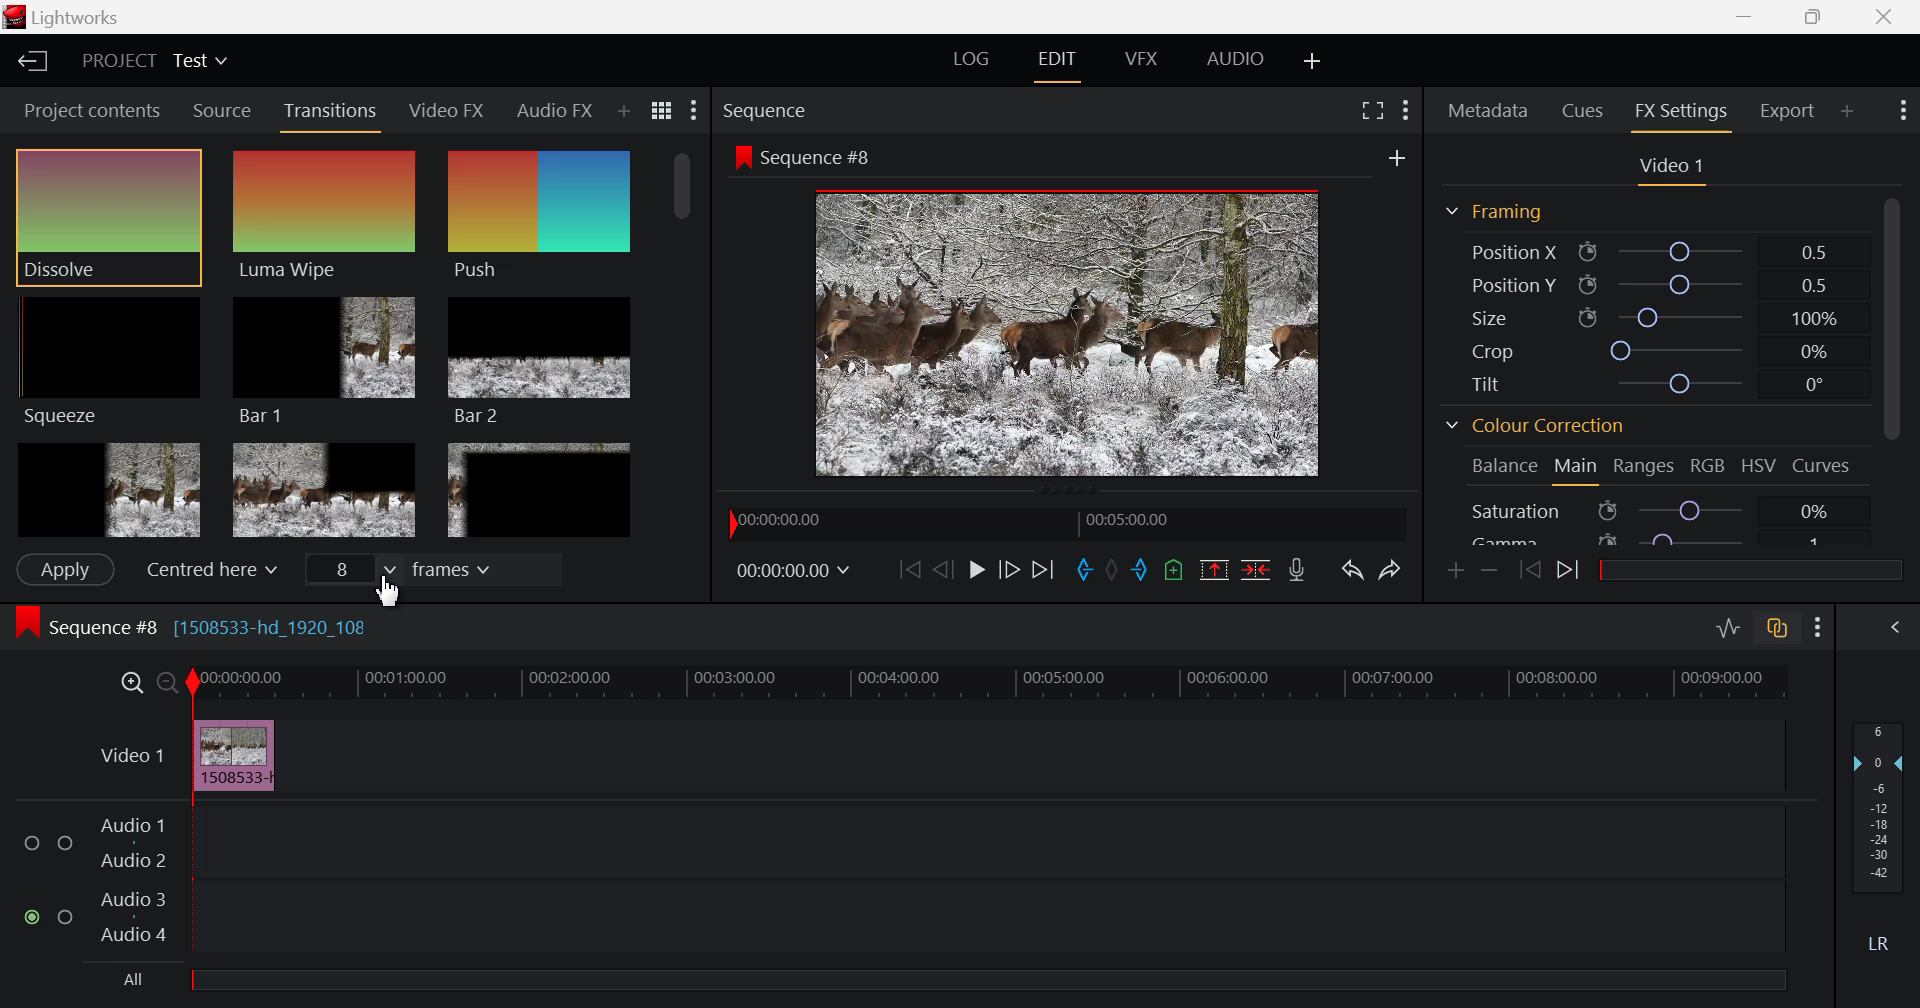  Describe the element at coordinates (930, 755) in the screenshot. I see `Clip Inserted in Video Layer` at that location.